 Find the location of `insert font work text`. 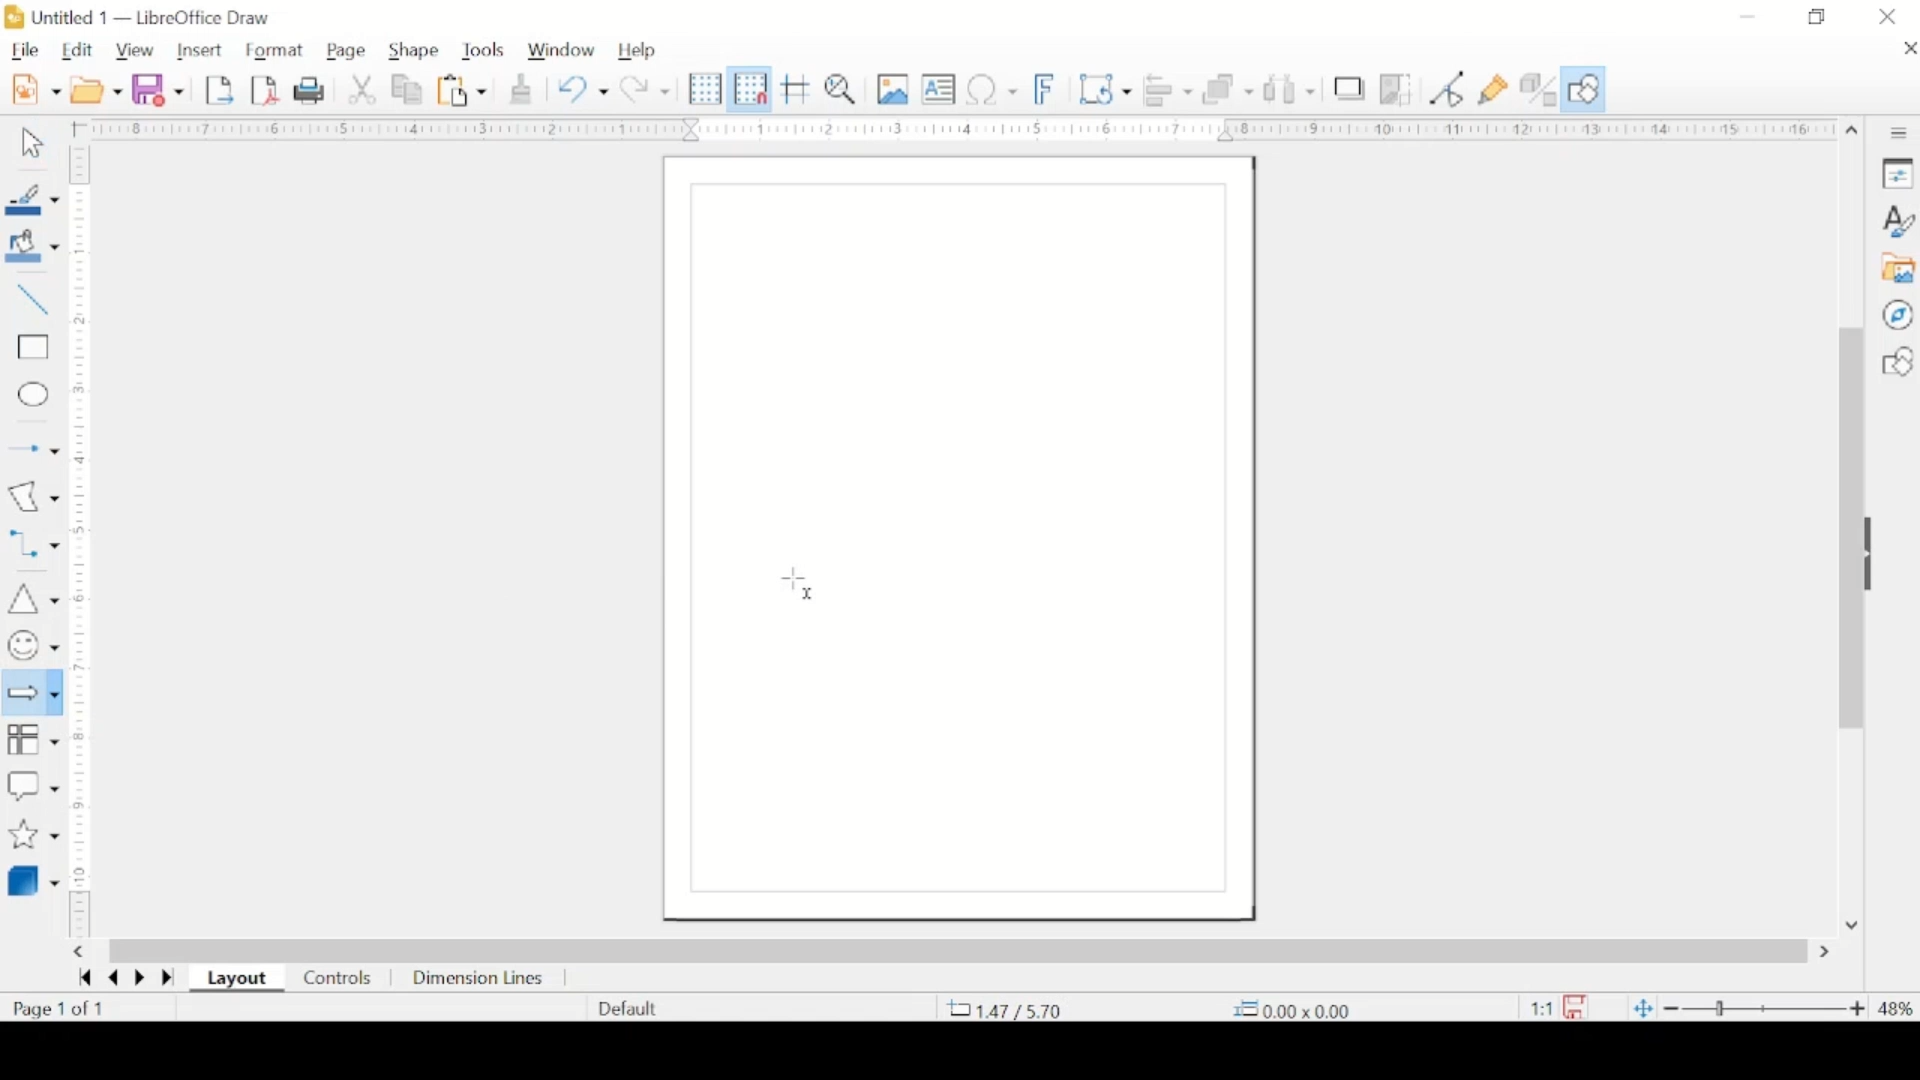

insert font work text is located at coordinates (1045, 88).